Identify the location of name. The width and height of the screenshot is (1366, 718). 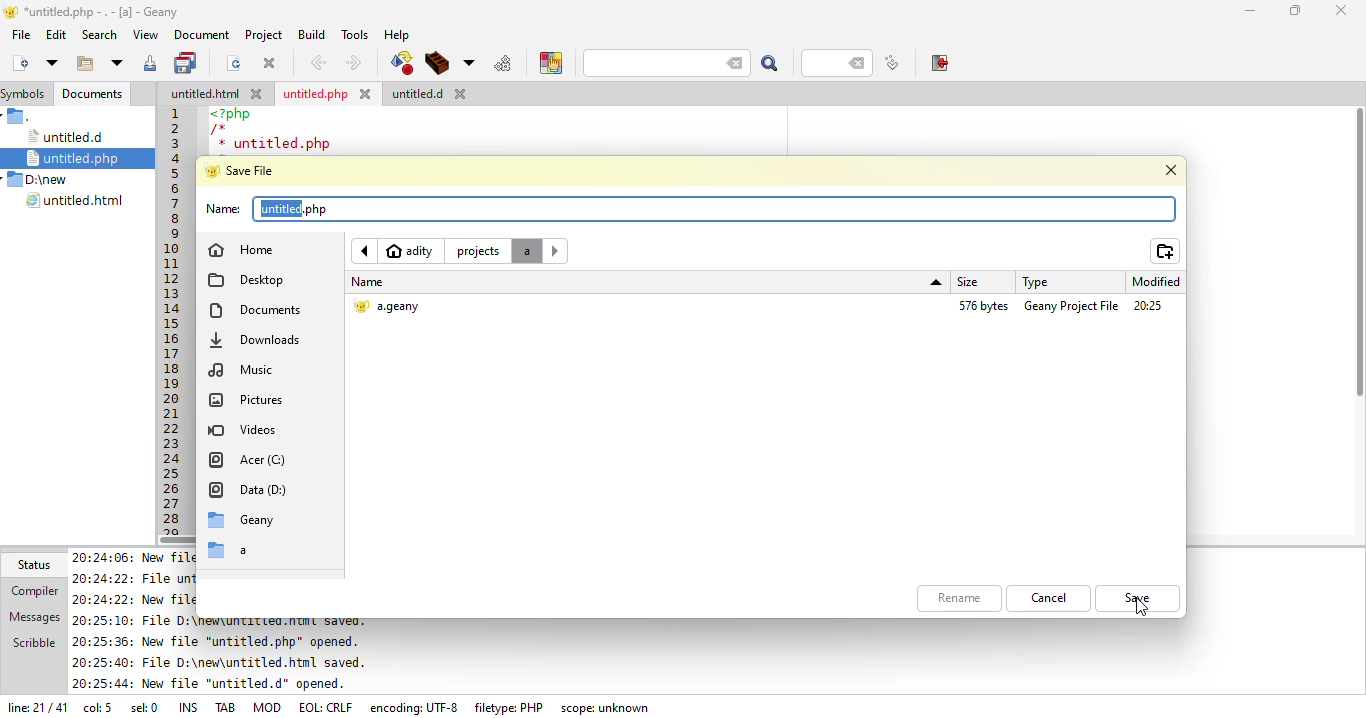
(222, 209).